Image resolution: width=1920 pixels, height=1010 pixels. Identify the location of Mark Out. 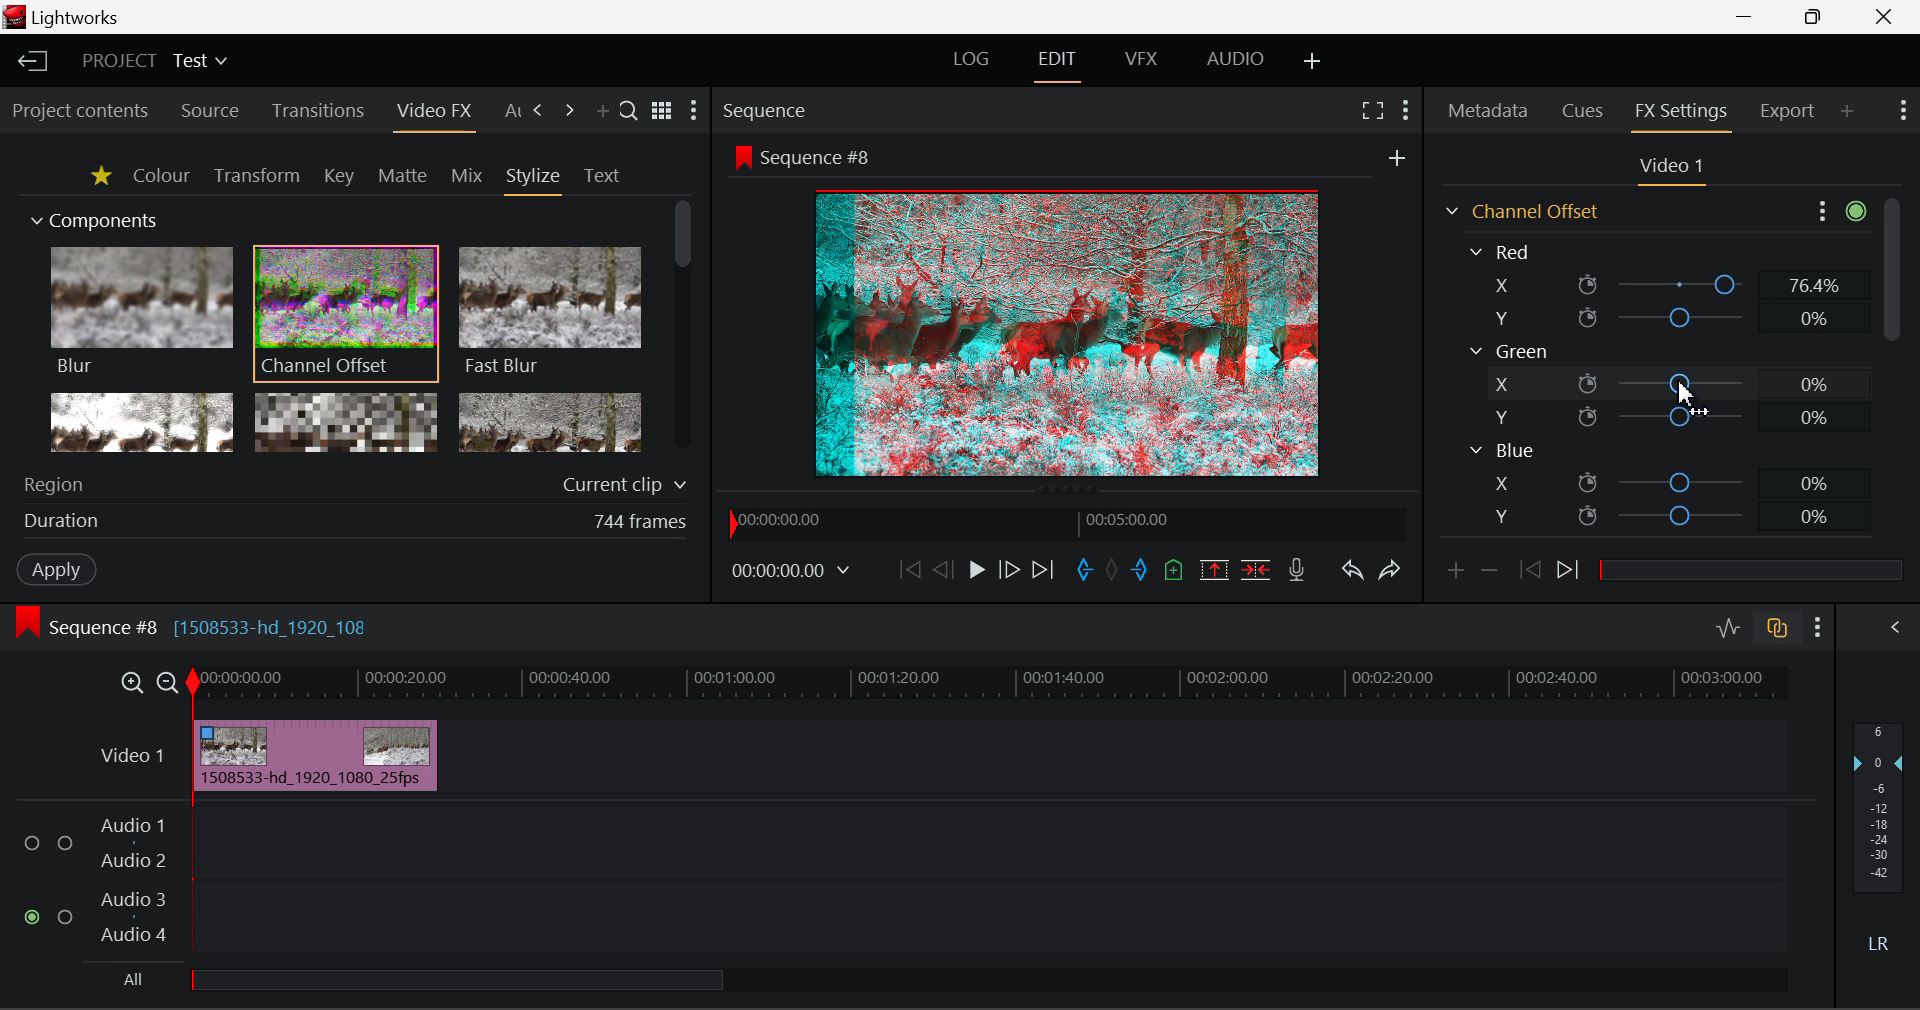
(1138, 570).